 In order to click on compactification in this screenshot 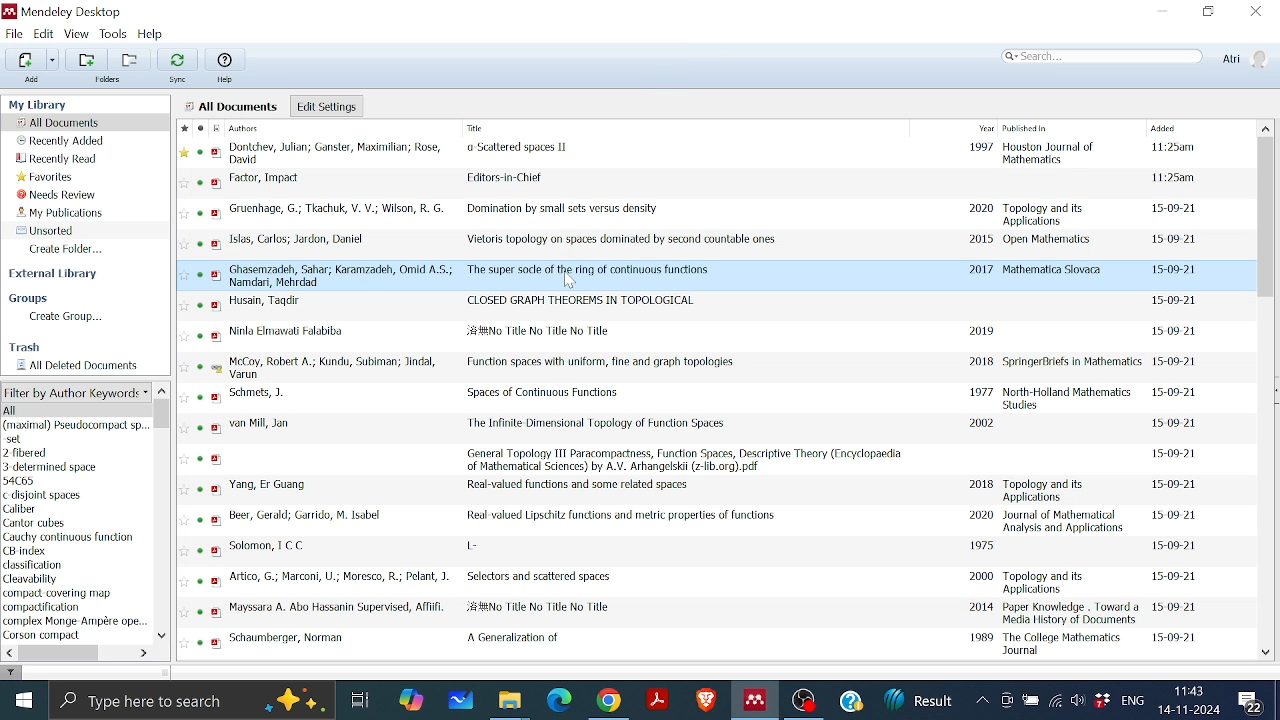, I will do `click(58, 608)`.